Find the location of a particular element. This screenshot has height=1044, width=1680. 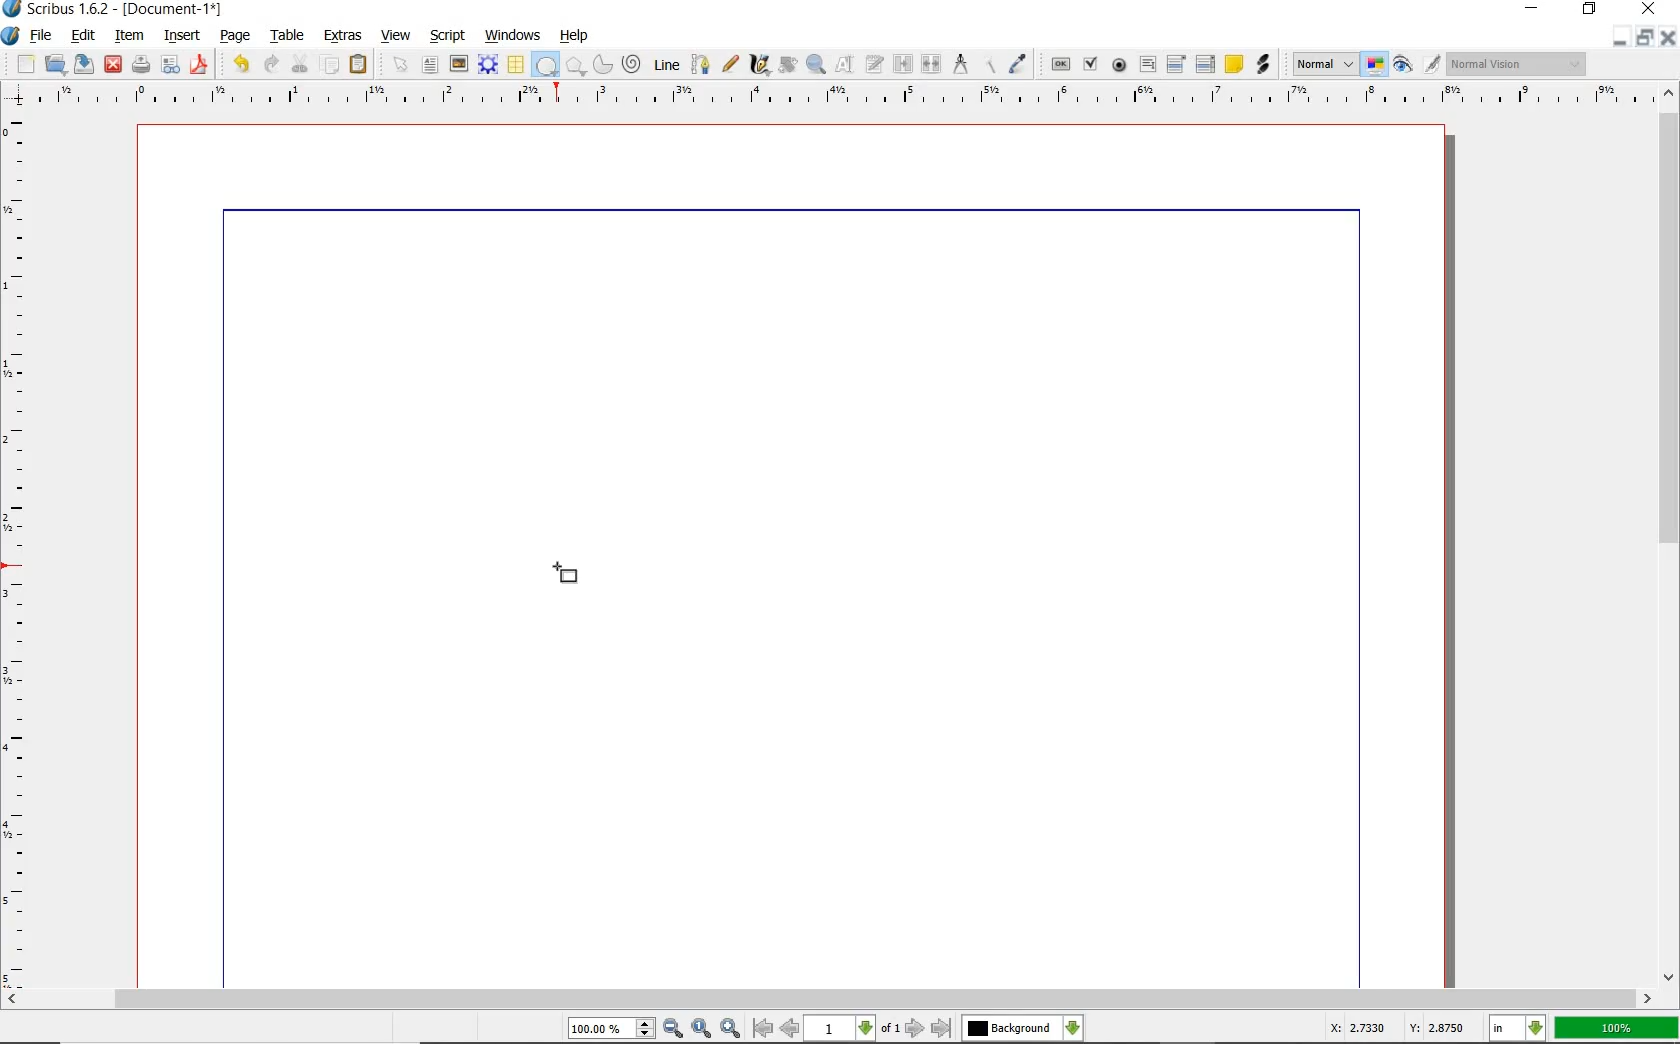

1 of 1 is located at coordinates (854, 1028).